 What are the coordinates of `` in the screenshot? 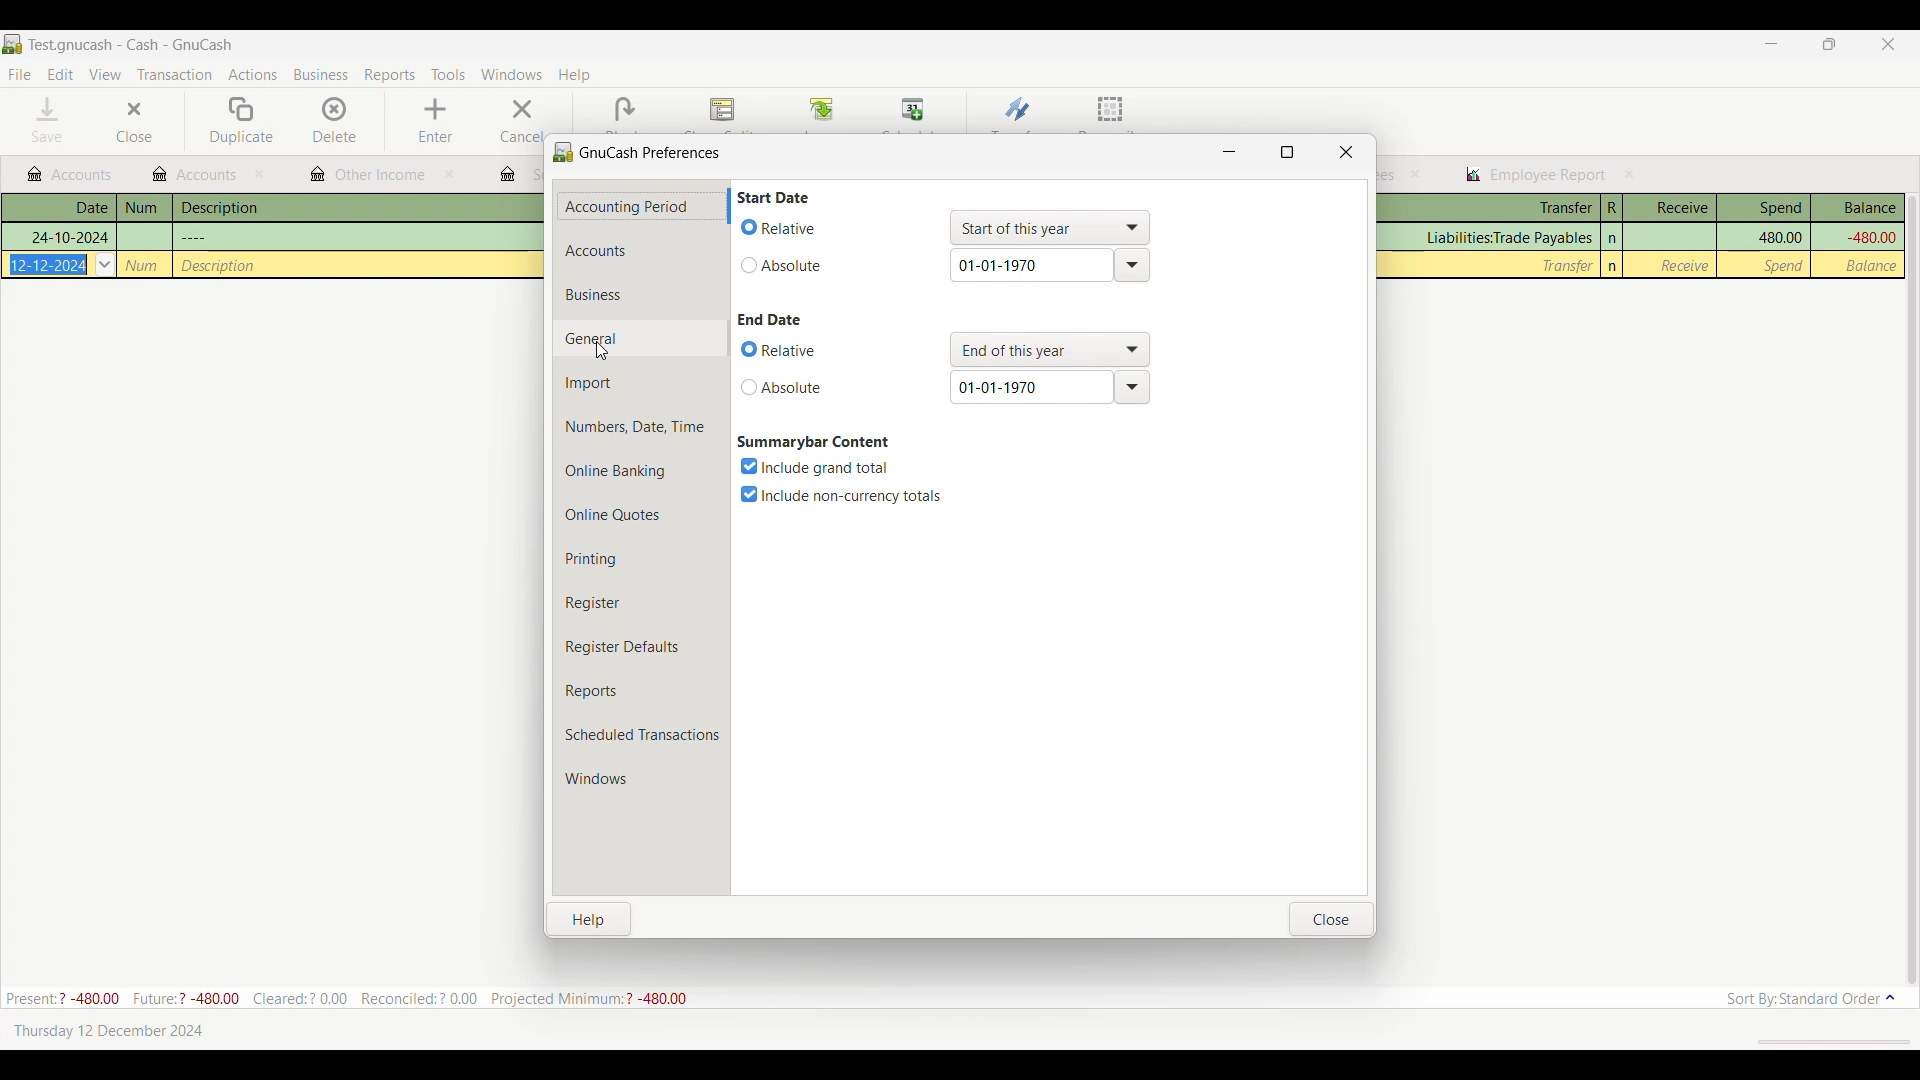 It's located at (50, 264).